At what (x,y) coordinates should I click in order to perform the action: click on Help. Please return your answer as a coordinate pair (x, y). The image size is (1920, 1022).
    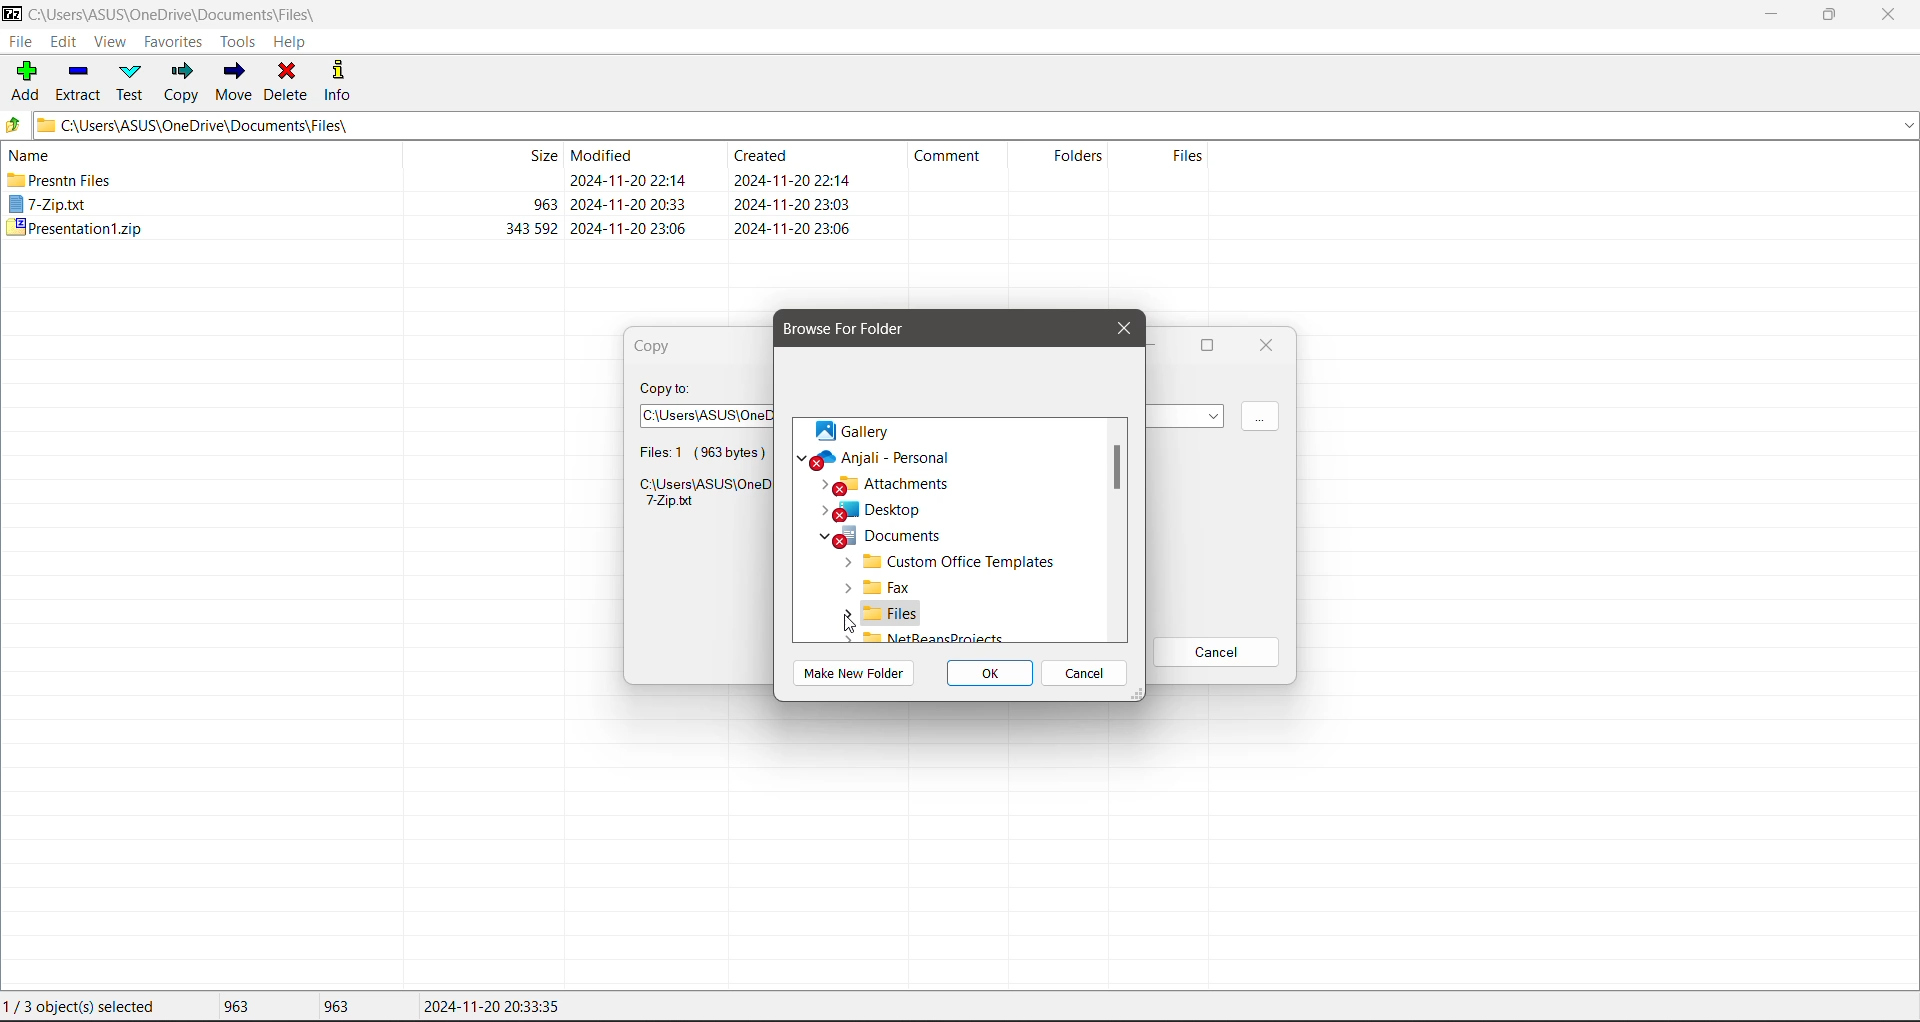
    Looking at the image, I should click on (290, 42).